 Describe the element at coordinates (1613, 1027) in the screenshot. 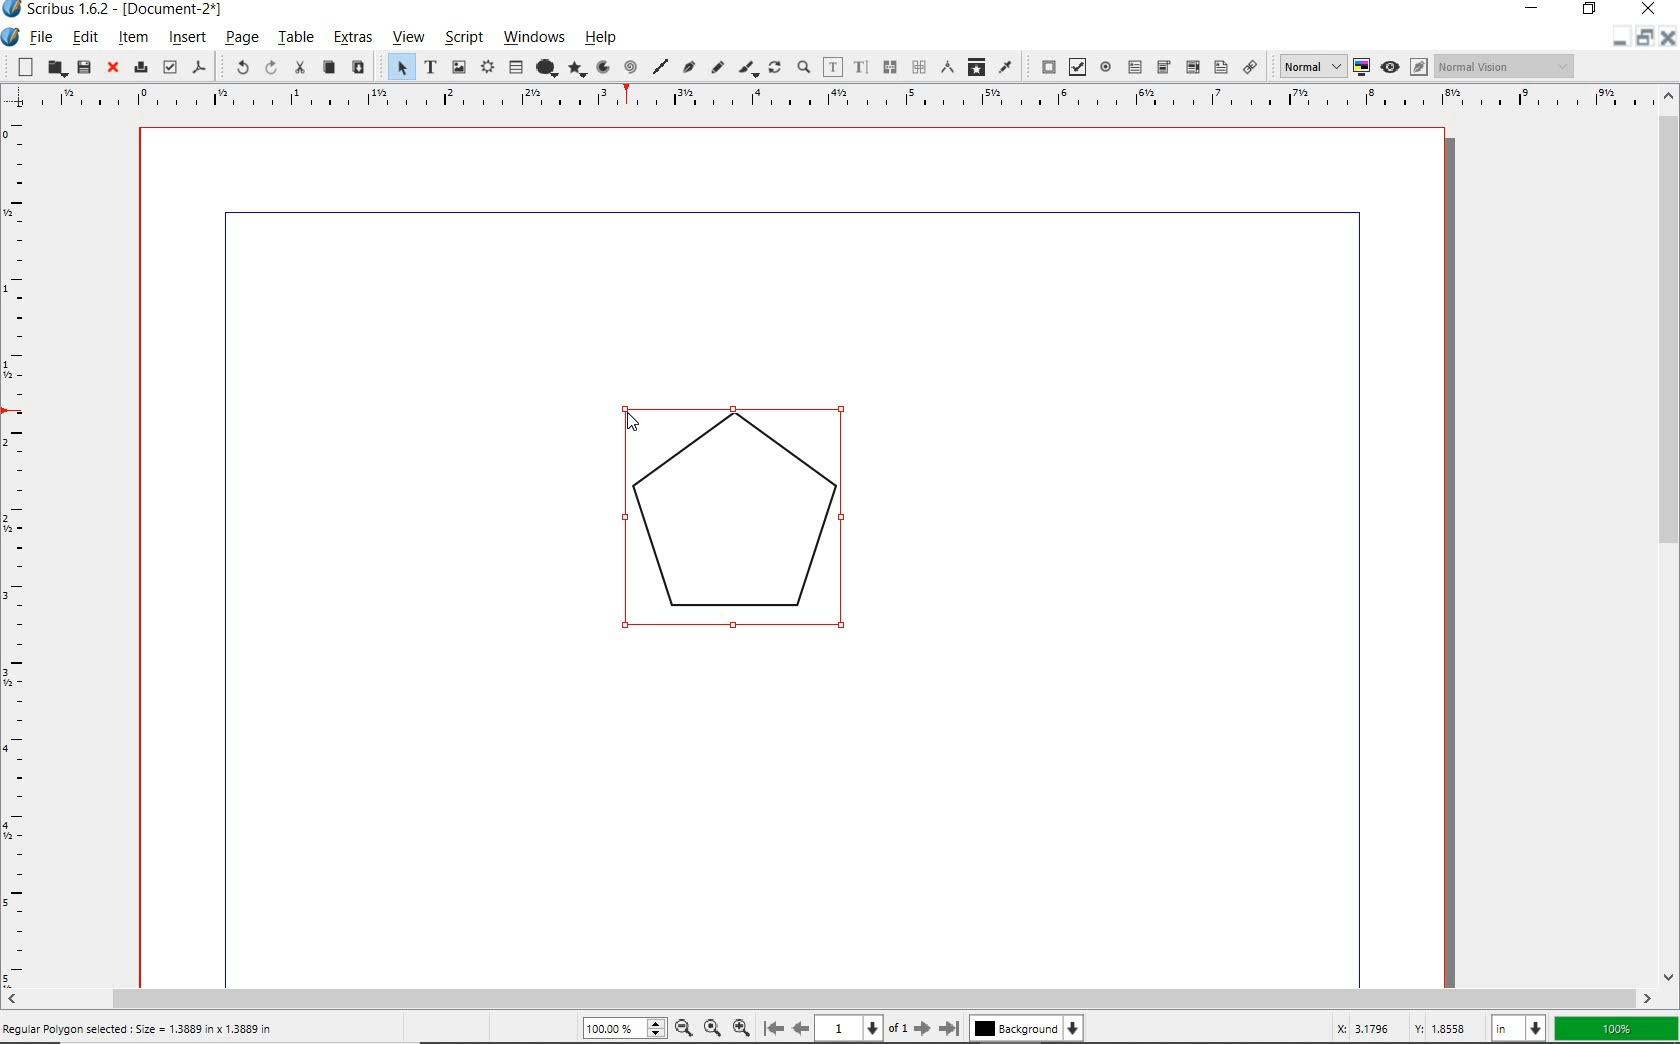

I see `100%` at that location.